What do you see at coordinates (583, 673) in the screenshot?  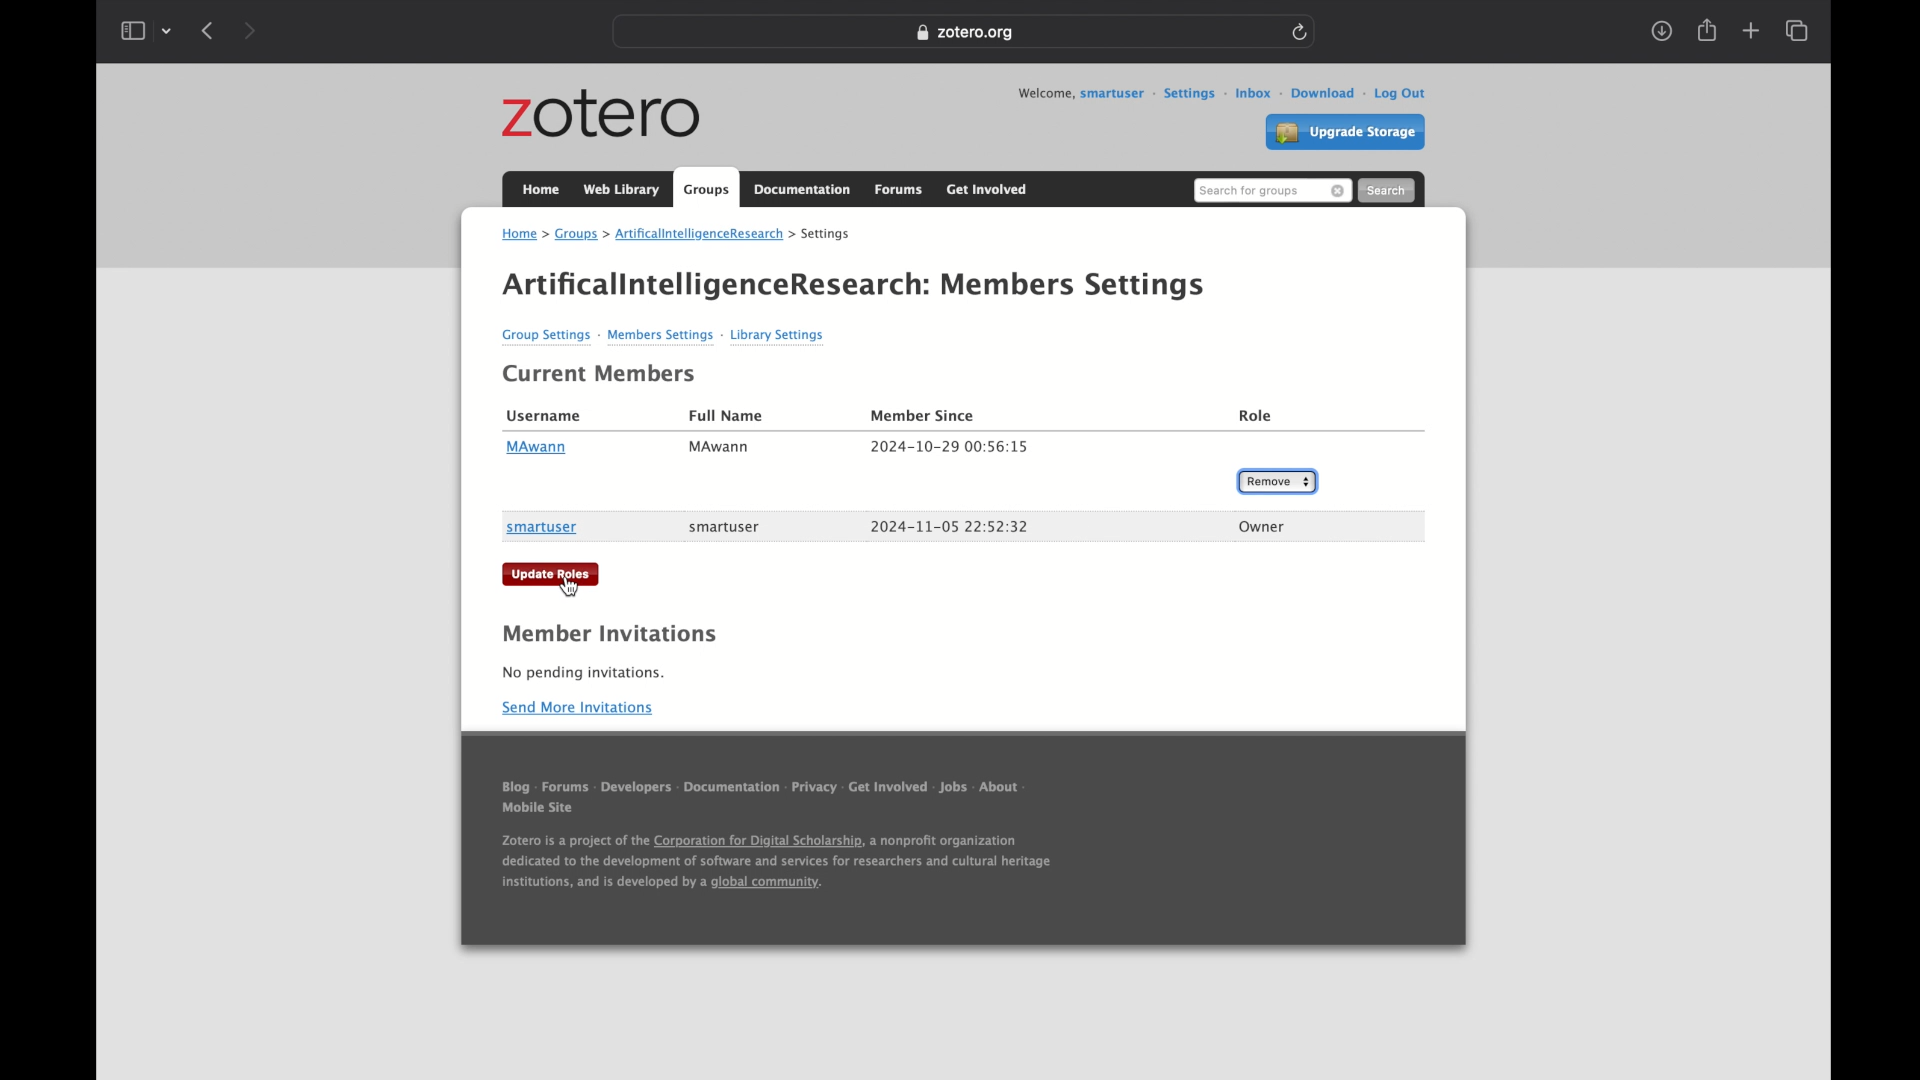 I see `no pending invitations` at bounding box center [583, 673].